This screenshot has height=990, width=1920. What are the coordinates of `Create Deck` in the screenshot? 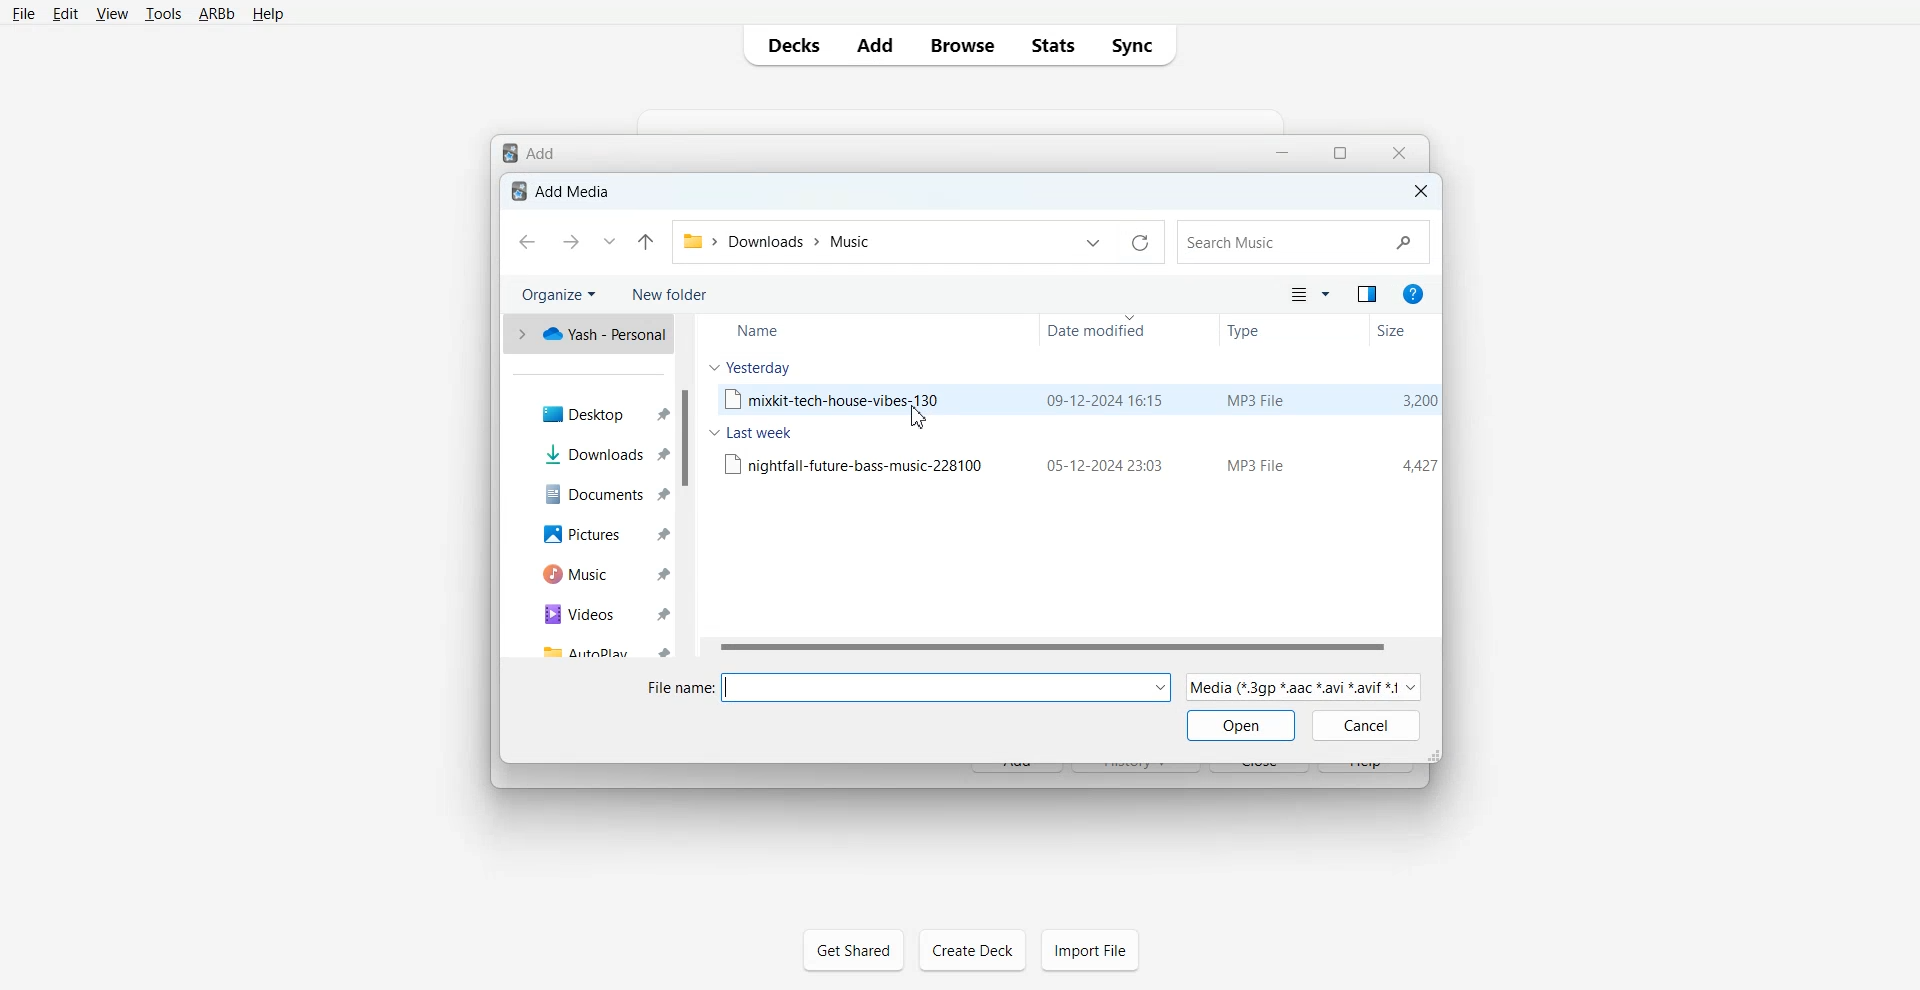 It's located at (972, 949).